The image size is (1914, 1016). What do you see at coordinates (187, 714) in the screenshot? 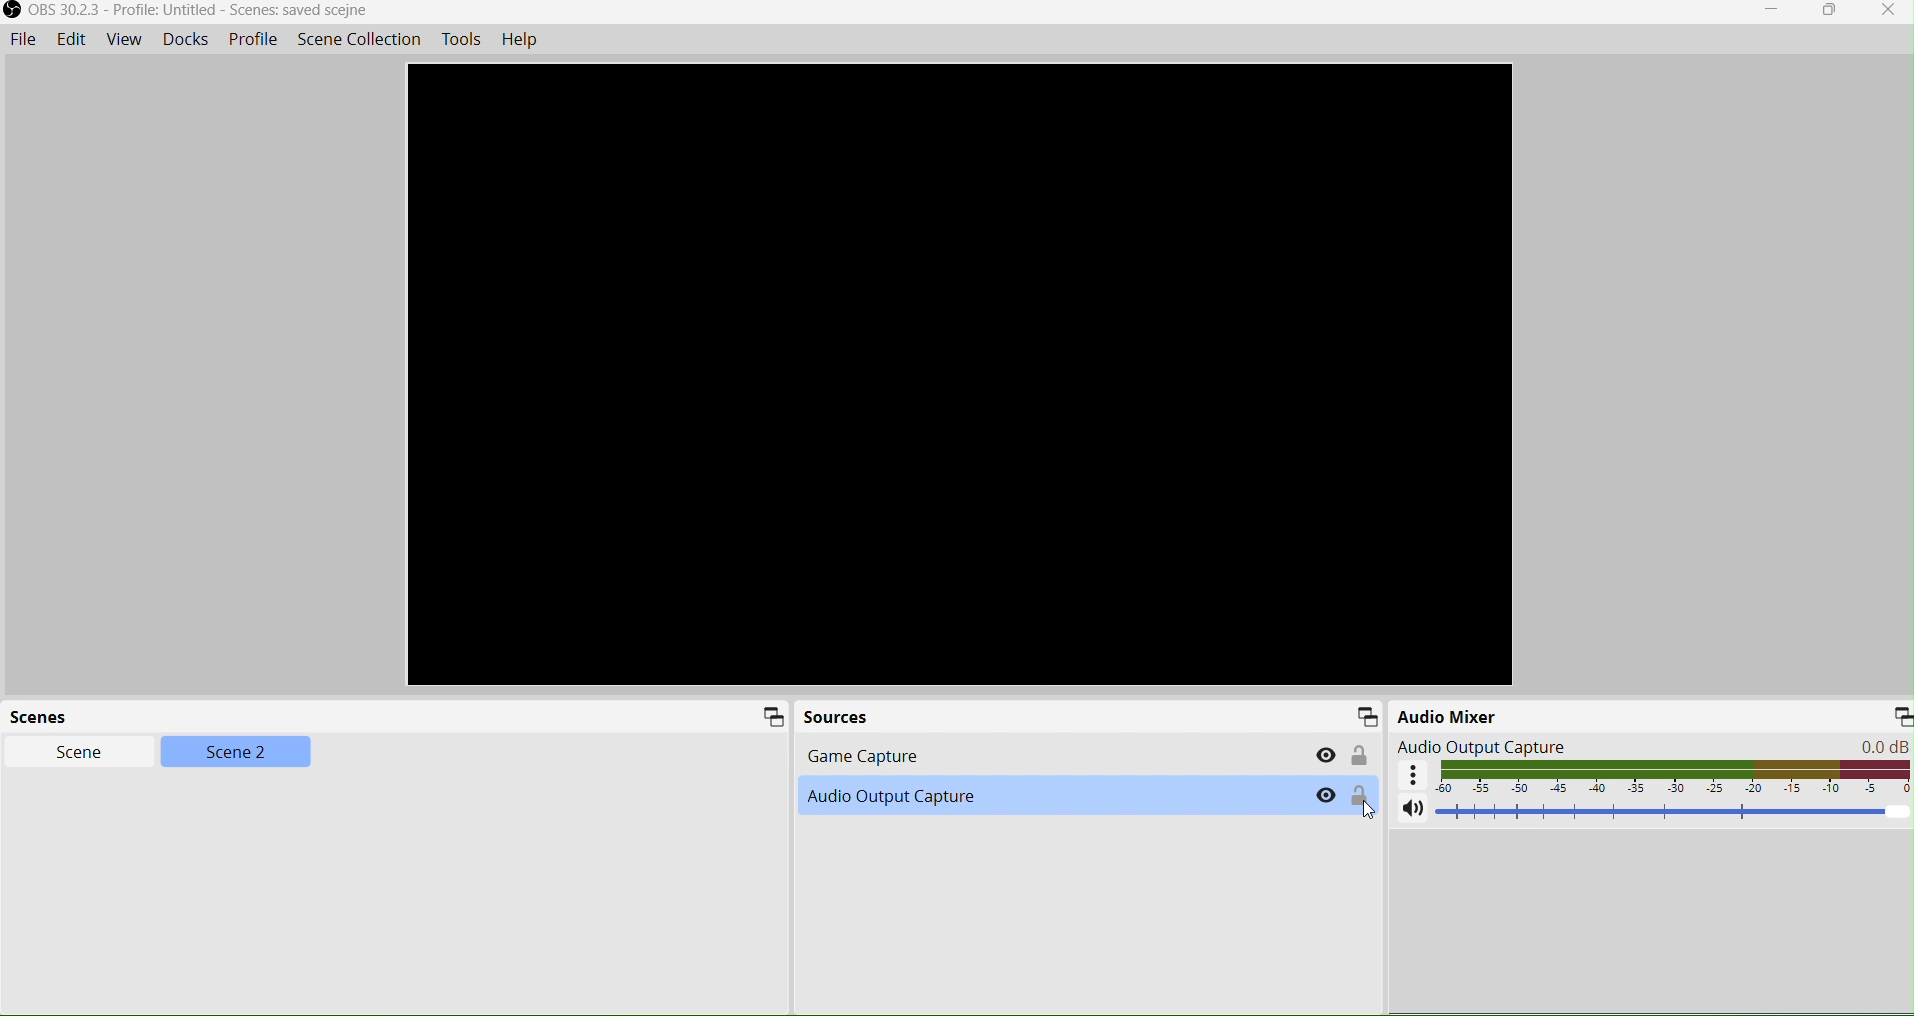
I see `Scenes` at bounding box center [187, 714].